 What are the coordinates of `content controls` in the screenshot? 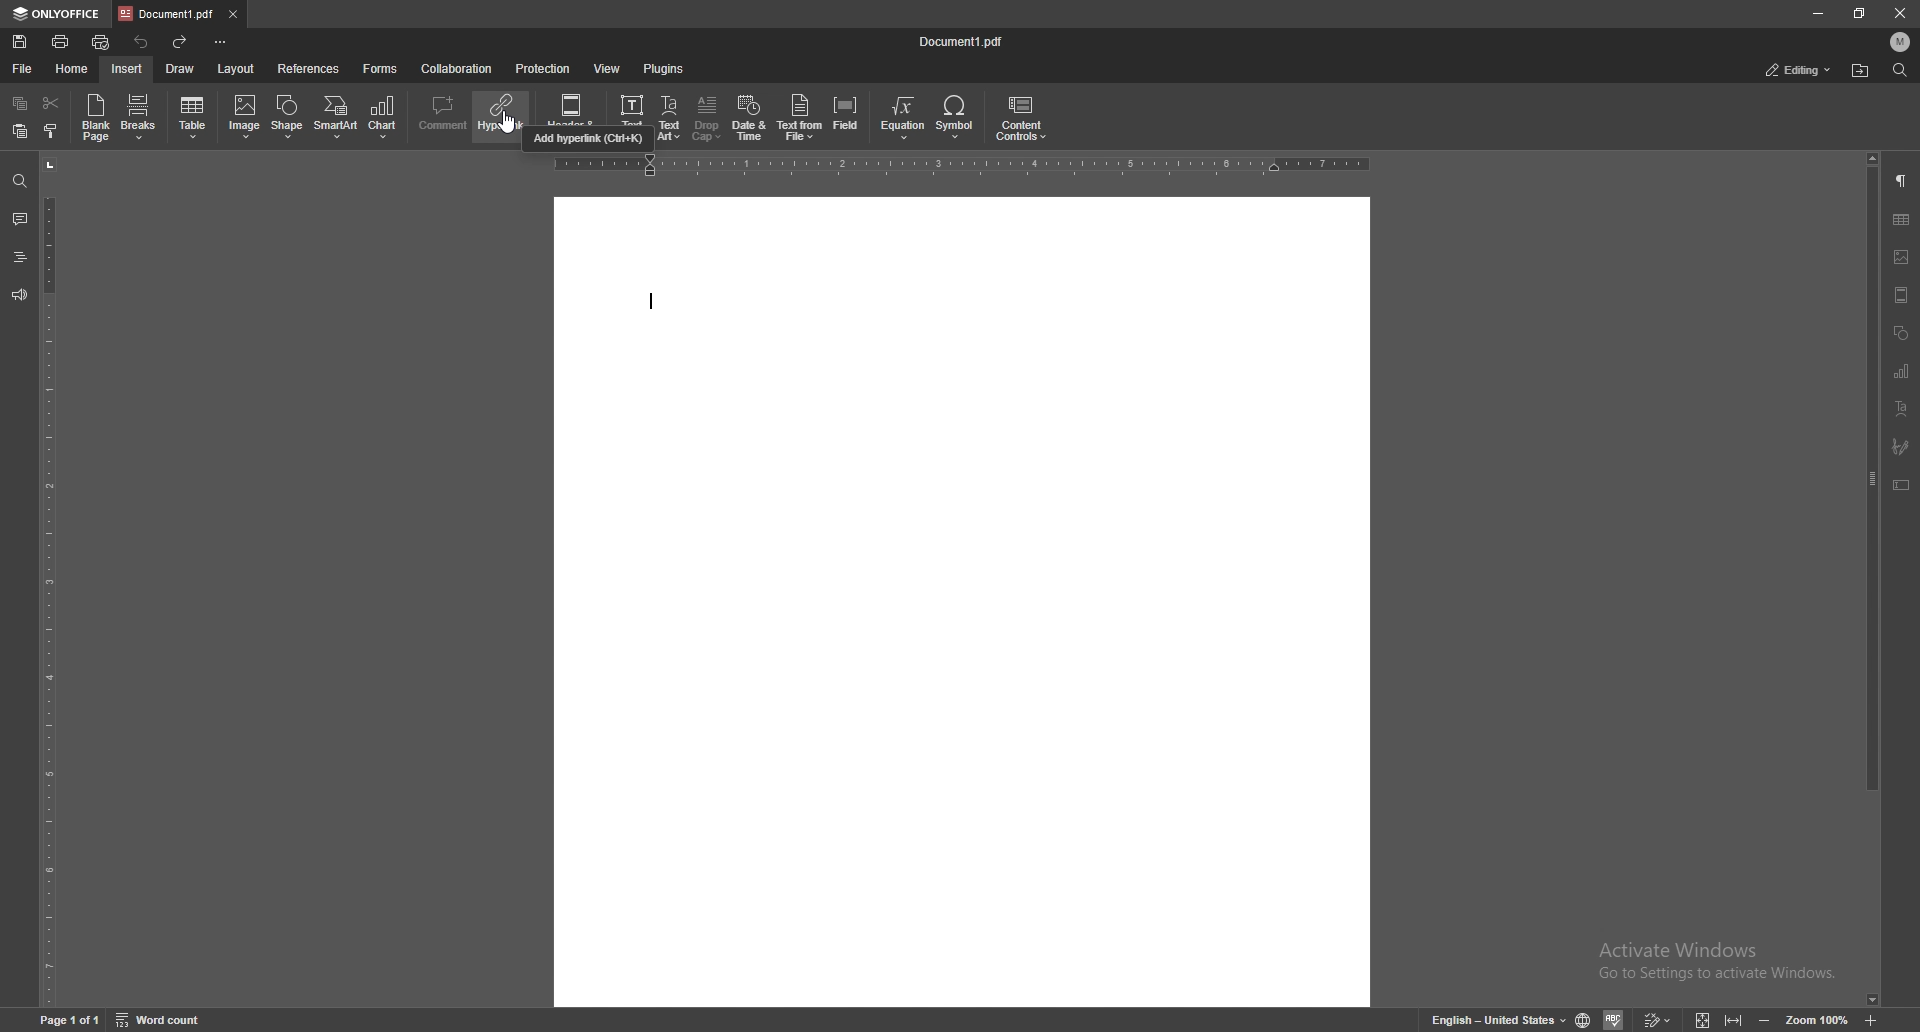 It's located at (1021, 117).